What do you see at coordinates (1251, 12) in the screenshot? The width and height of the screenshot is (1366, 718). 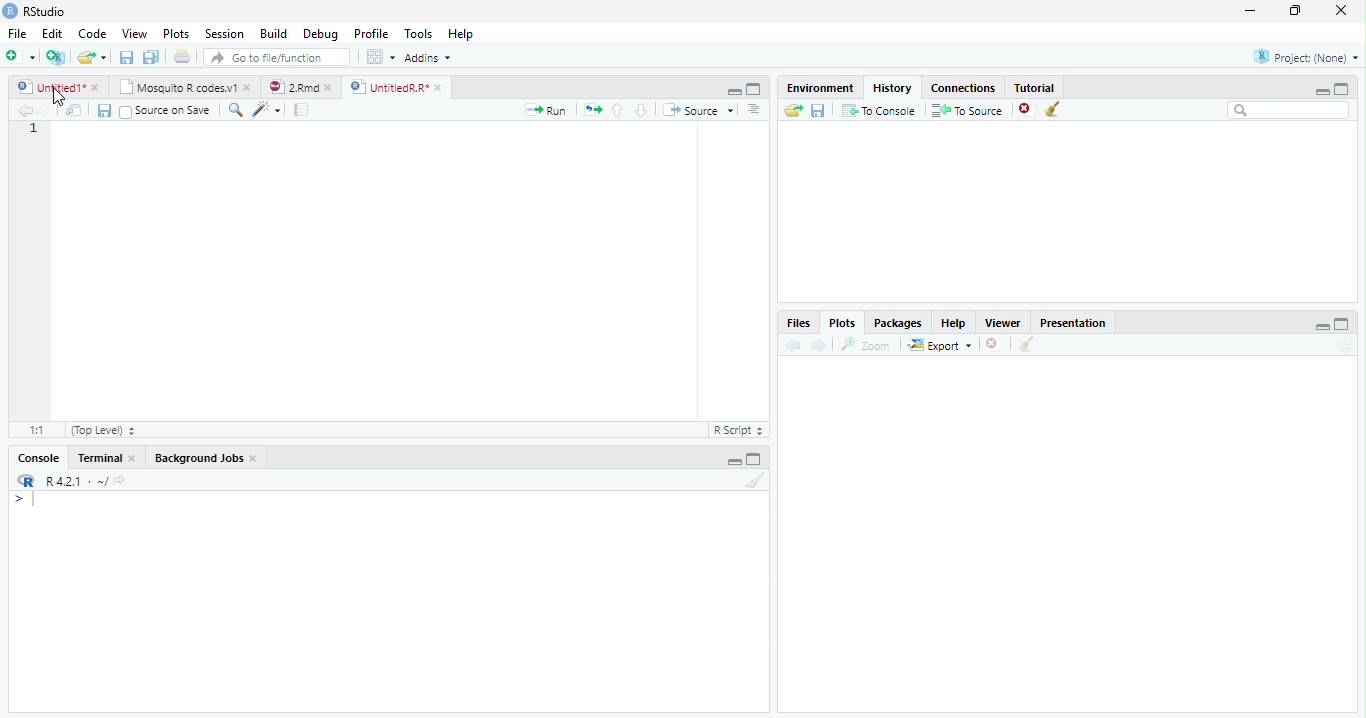 I see `Minimize` at bounding box center [1251, 12].